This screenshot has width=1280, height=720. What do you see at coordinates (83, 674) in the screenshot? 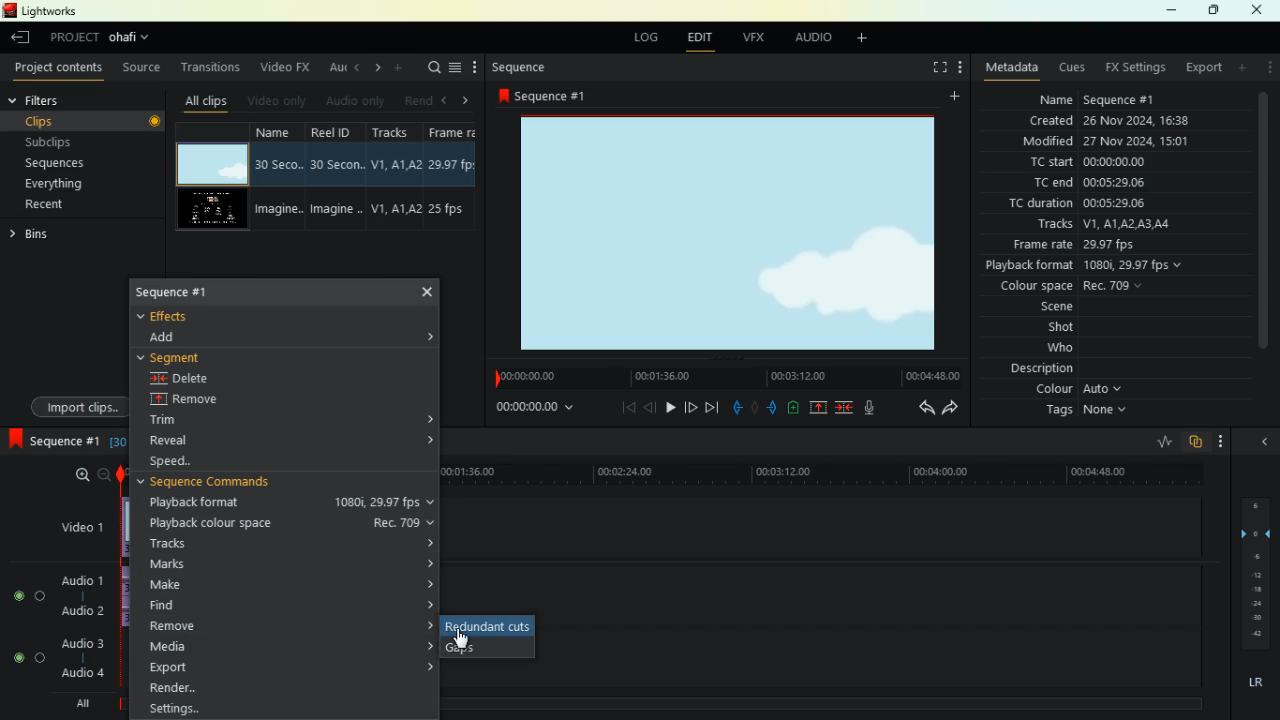
I see `audio 4` at bounding box center [83, 674].